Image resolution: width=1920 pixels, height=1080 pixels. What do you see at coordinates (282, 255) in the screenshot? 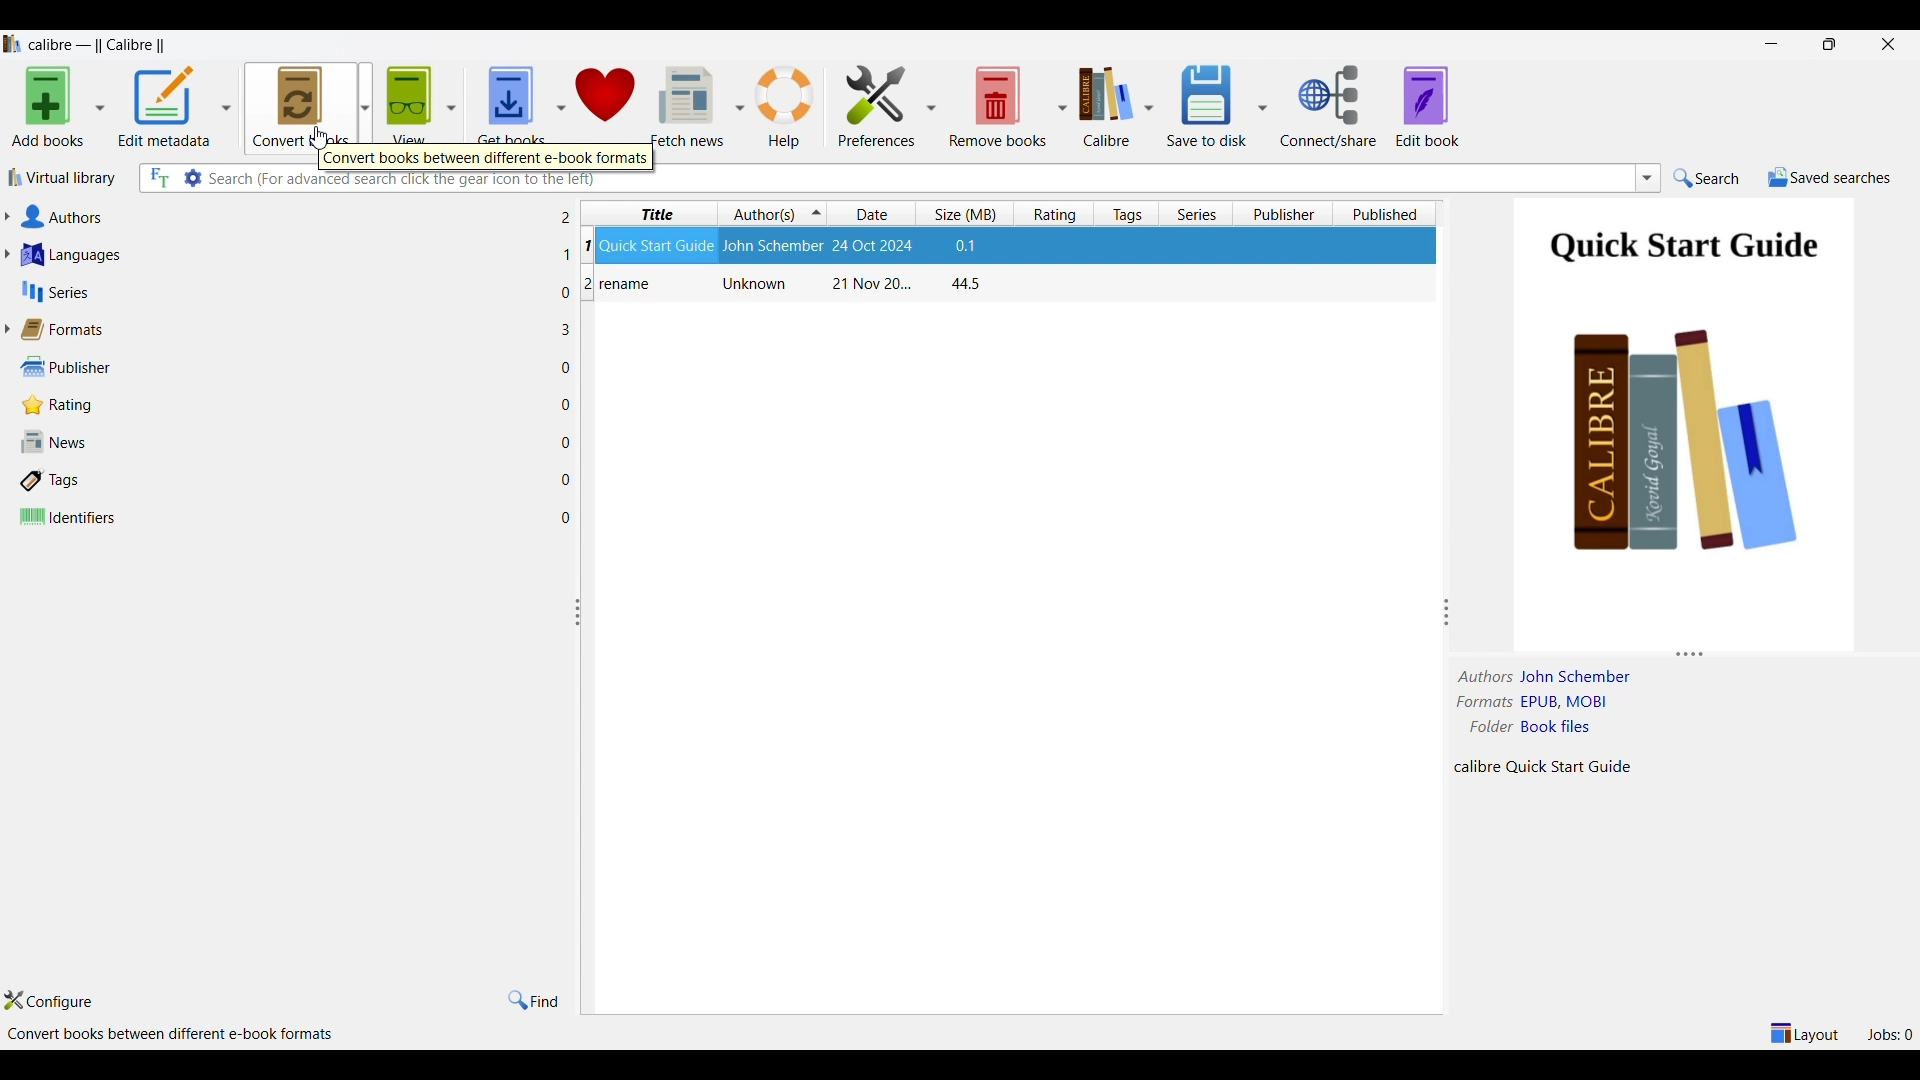
I see `Languages` at bounding box center [282, 255].